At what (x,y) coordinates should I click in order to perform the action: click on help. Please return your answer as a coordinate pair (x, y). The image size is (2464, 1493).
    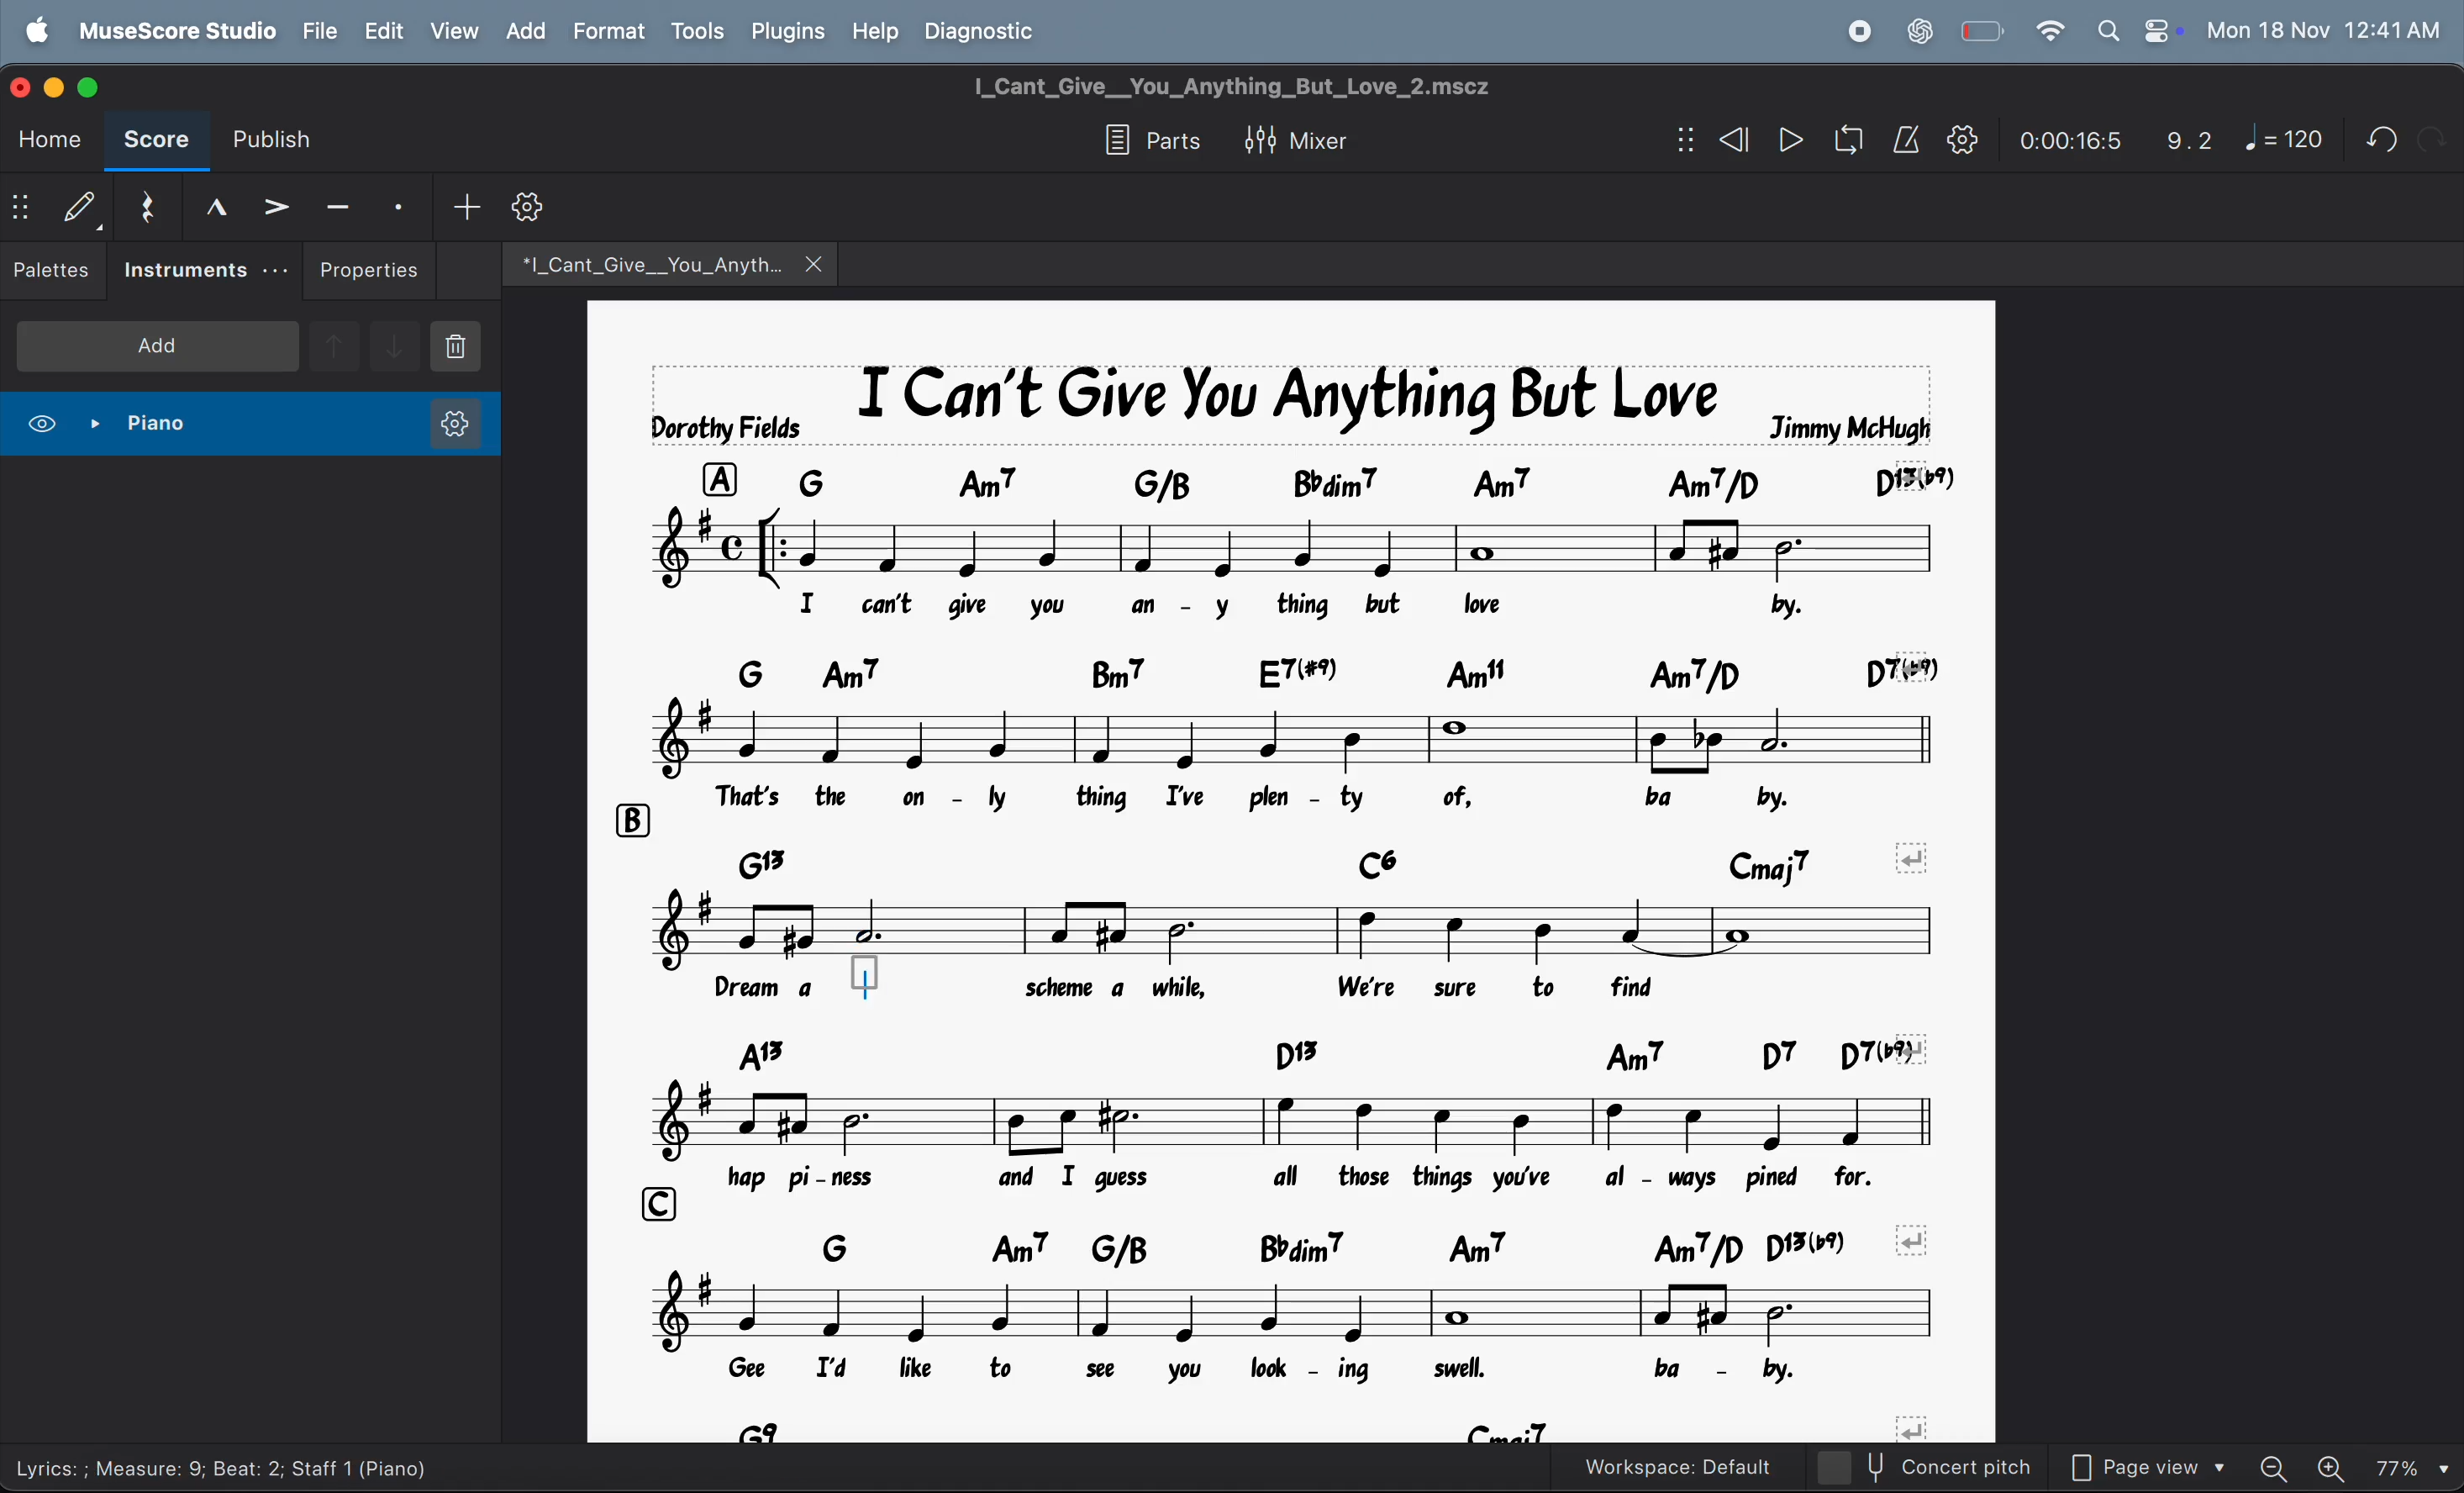
    Looking at the image, I should click on (874, 32).